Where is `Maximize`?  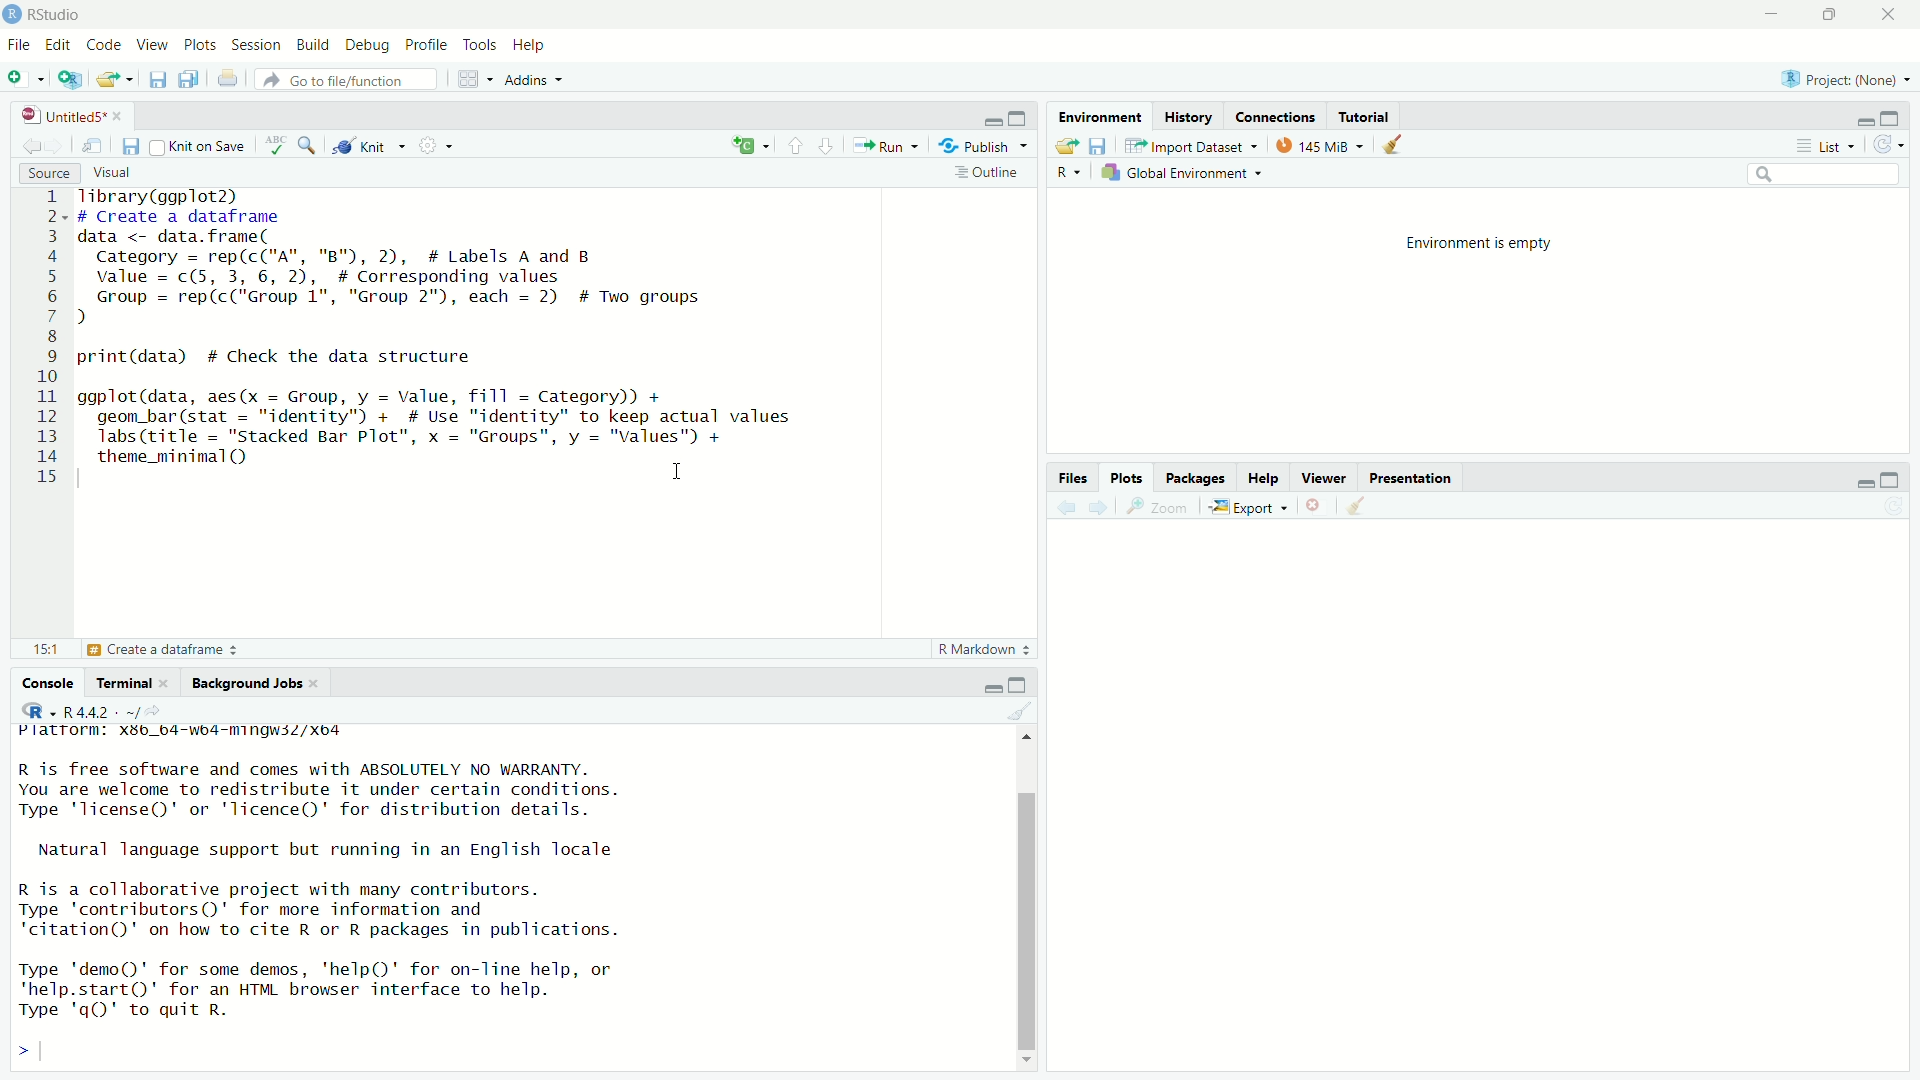
Maximize is located at coordinates (1018, 684).